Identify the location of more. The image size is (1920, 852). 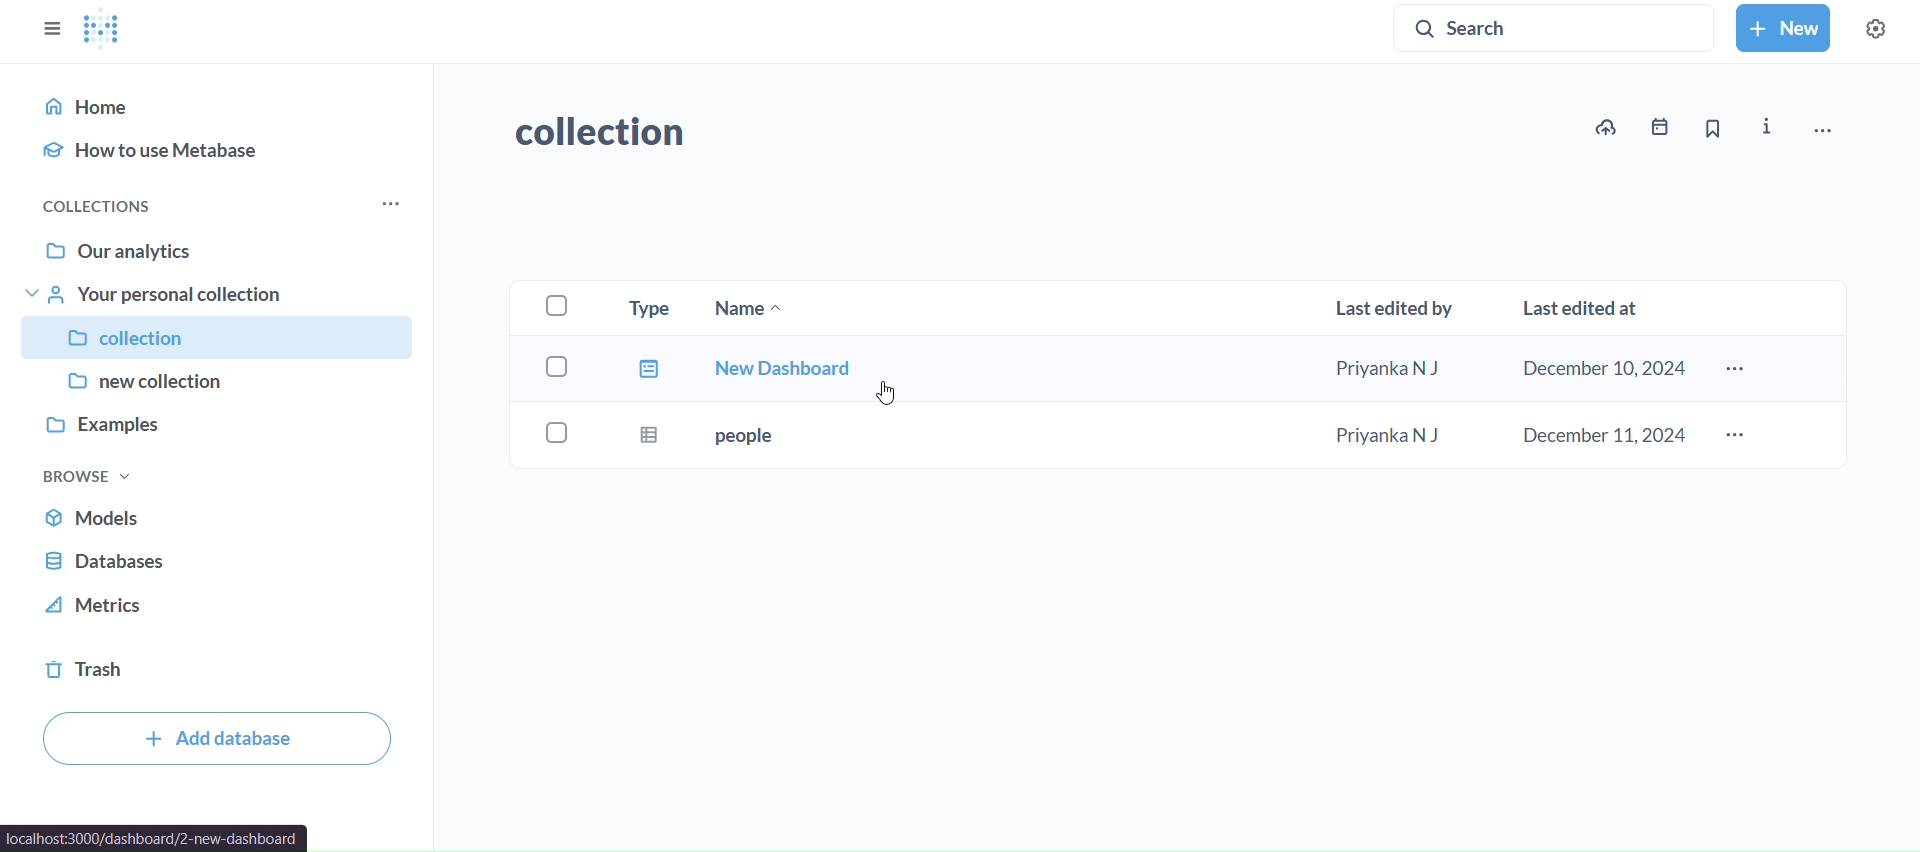
(386, 203).